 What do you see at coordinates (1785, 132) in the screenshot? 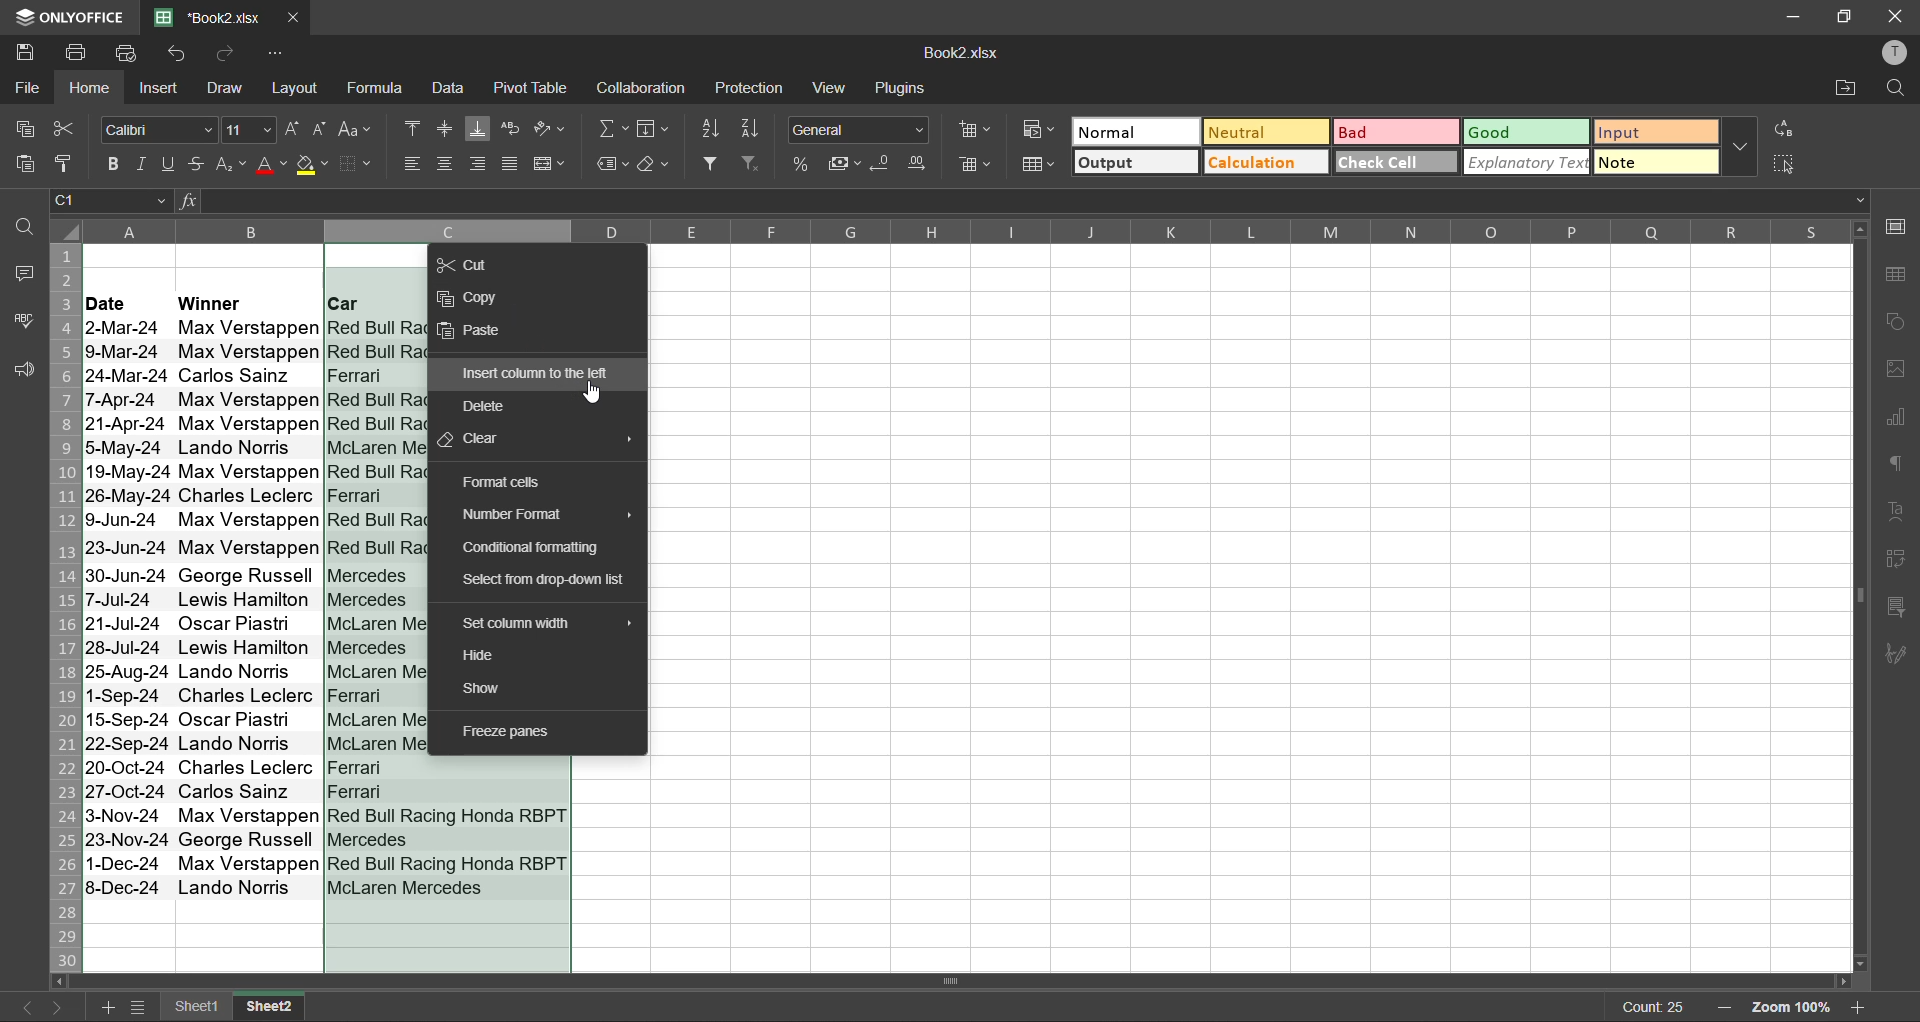
I see `replace` at bounding box center [1785, 132].